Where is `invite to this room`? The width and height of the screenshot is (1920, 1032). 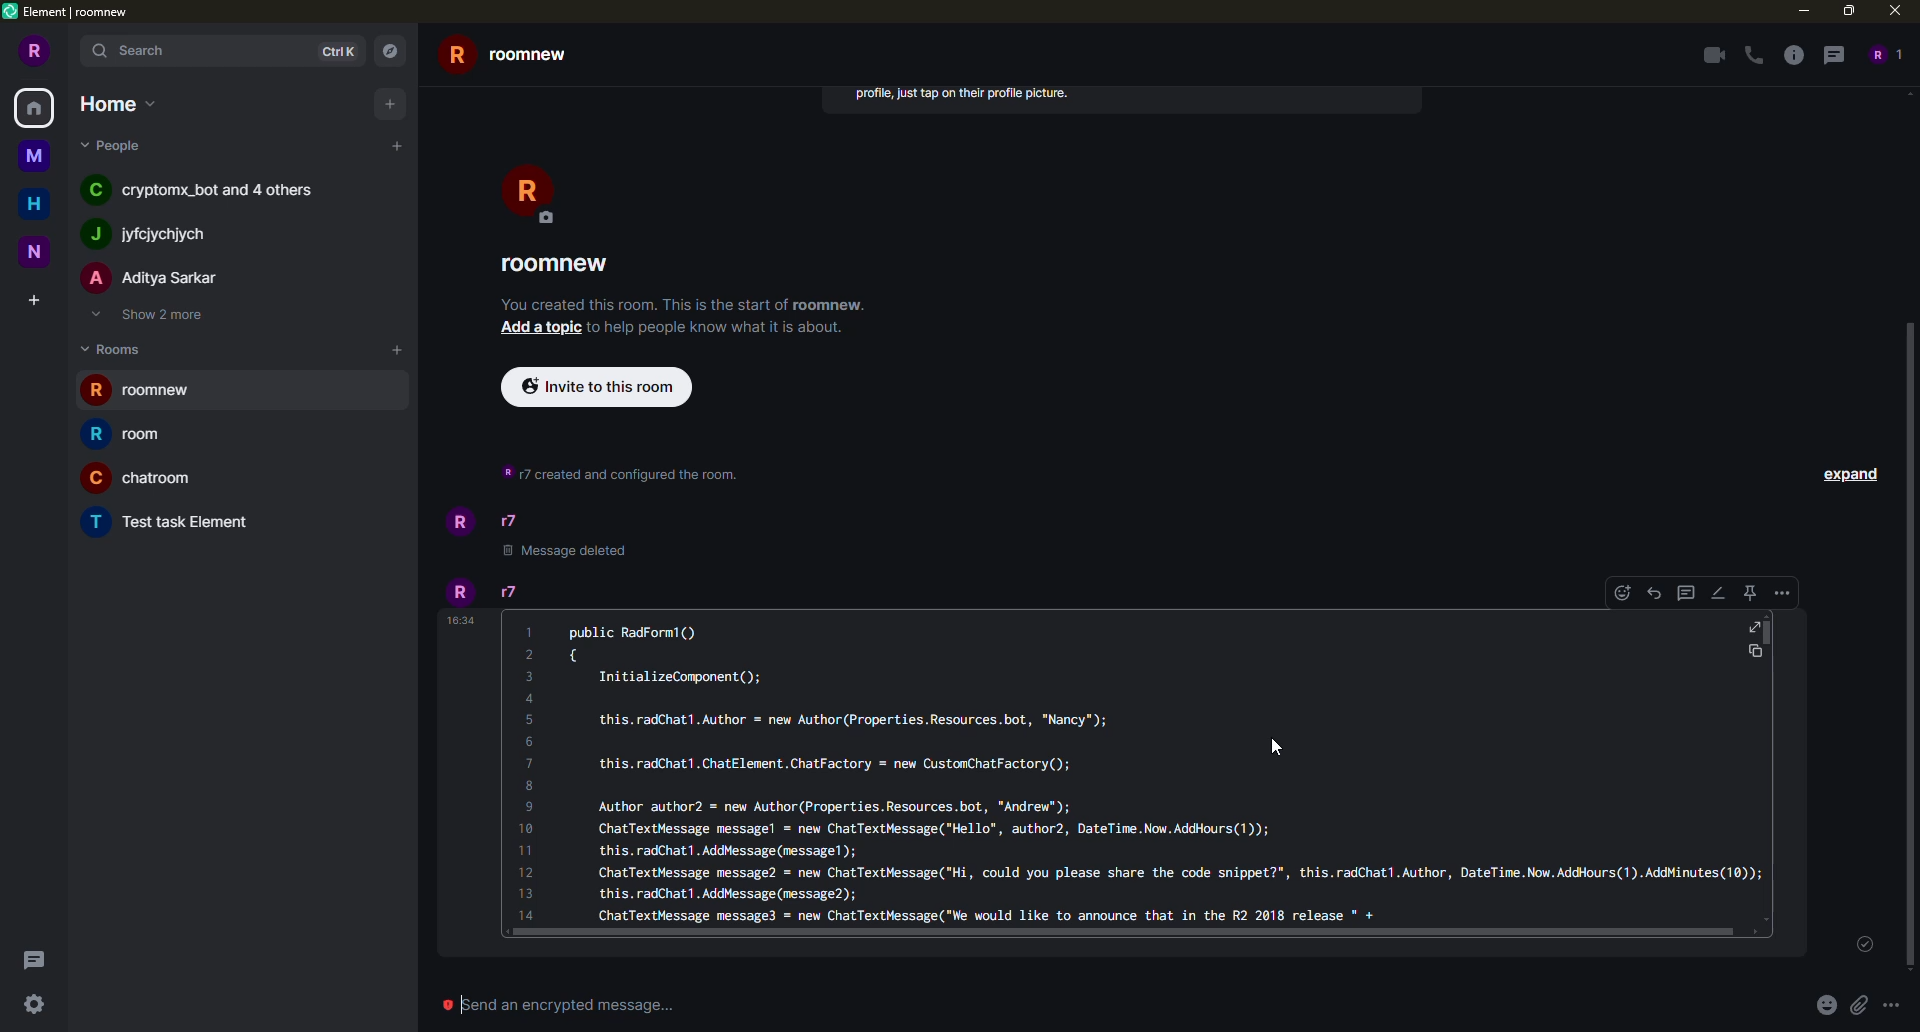 invite to this room is located at coordinates (597, 387).